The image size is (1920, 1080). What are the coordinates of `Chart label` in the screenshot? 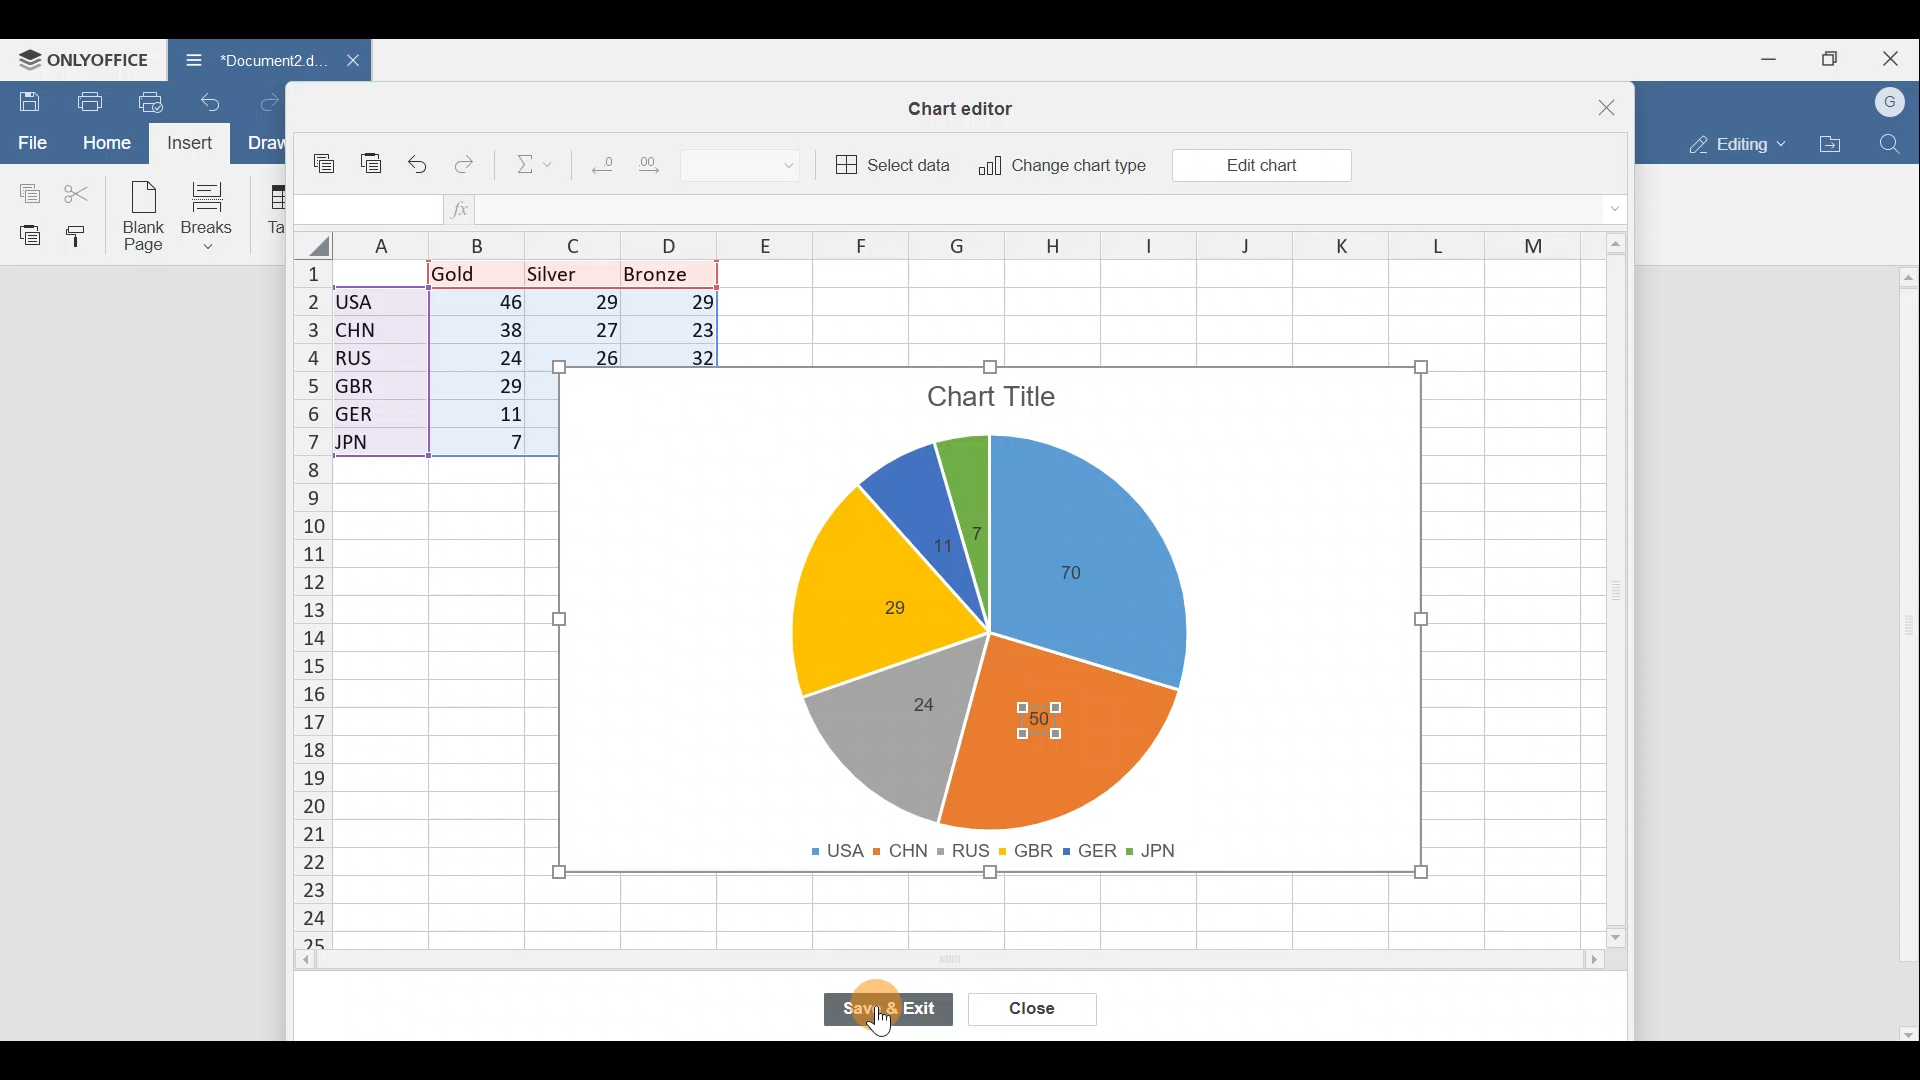 It's located at (976, 521).